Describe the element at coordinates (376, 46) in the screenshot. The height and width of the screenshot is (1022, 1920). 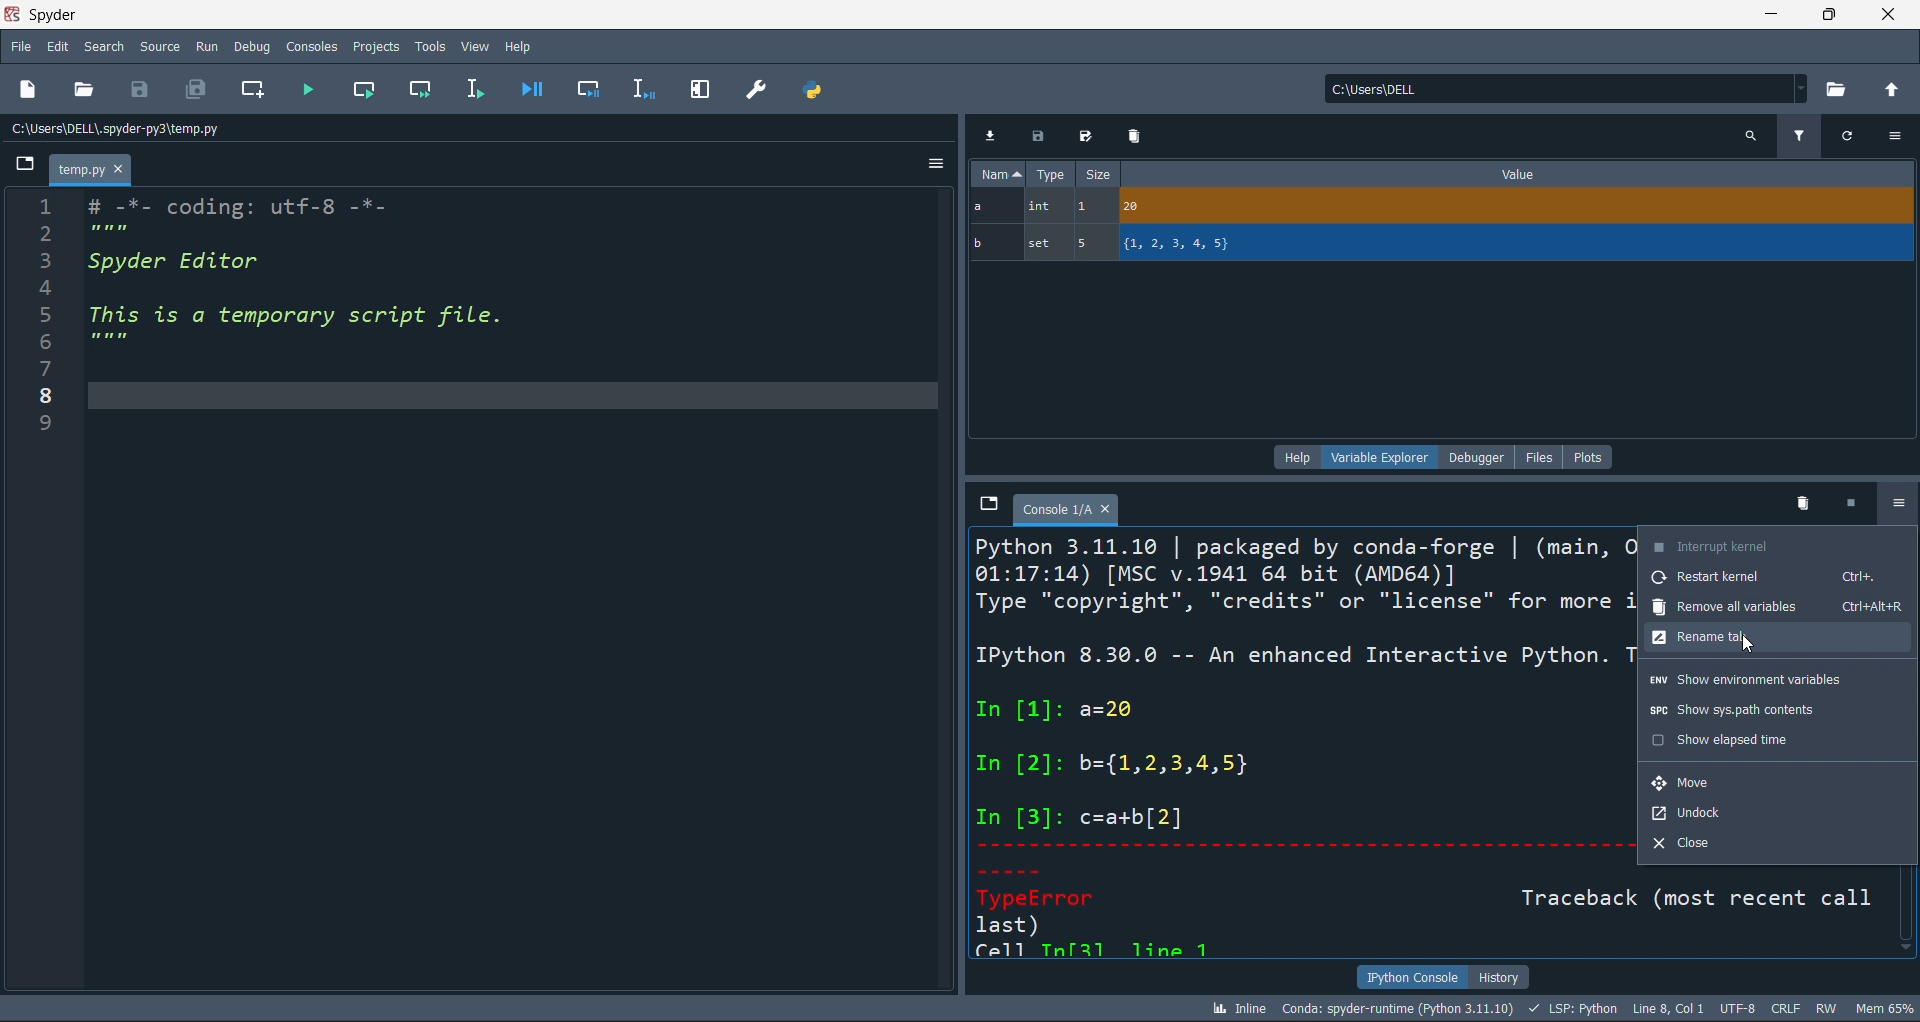
I see `PROJECTS` at that location.